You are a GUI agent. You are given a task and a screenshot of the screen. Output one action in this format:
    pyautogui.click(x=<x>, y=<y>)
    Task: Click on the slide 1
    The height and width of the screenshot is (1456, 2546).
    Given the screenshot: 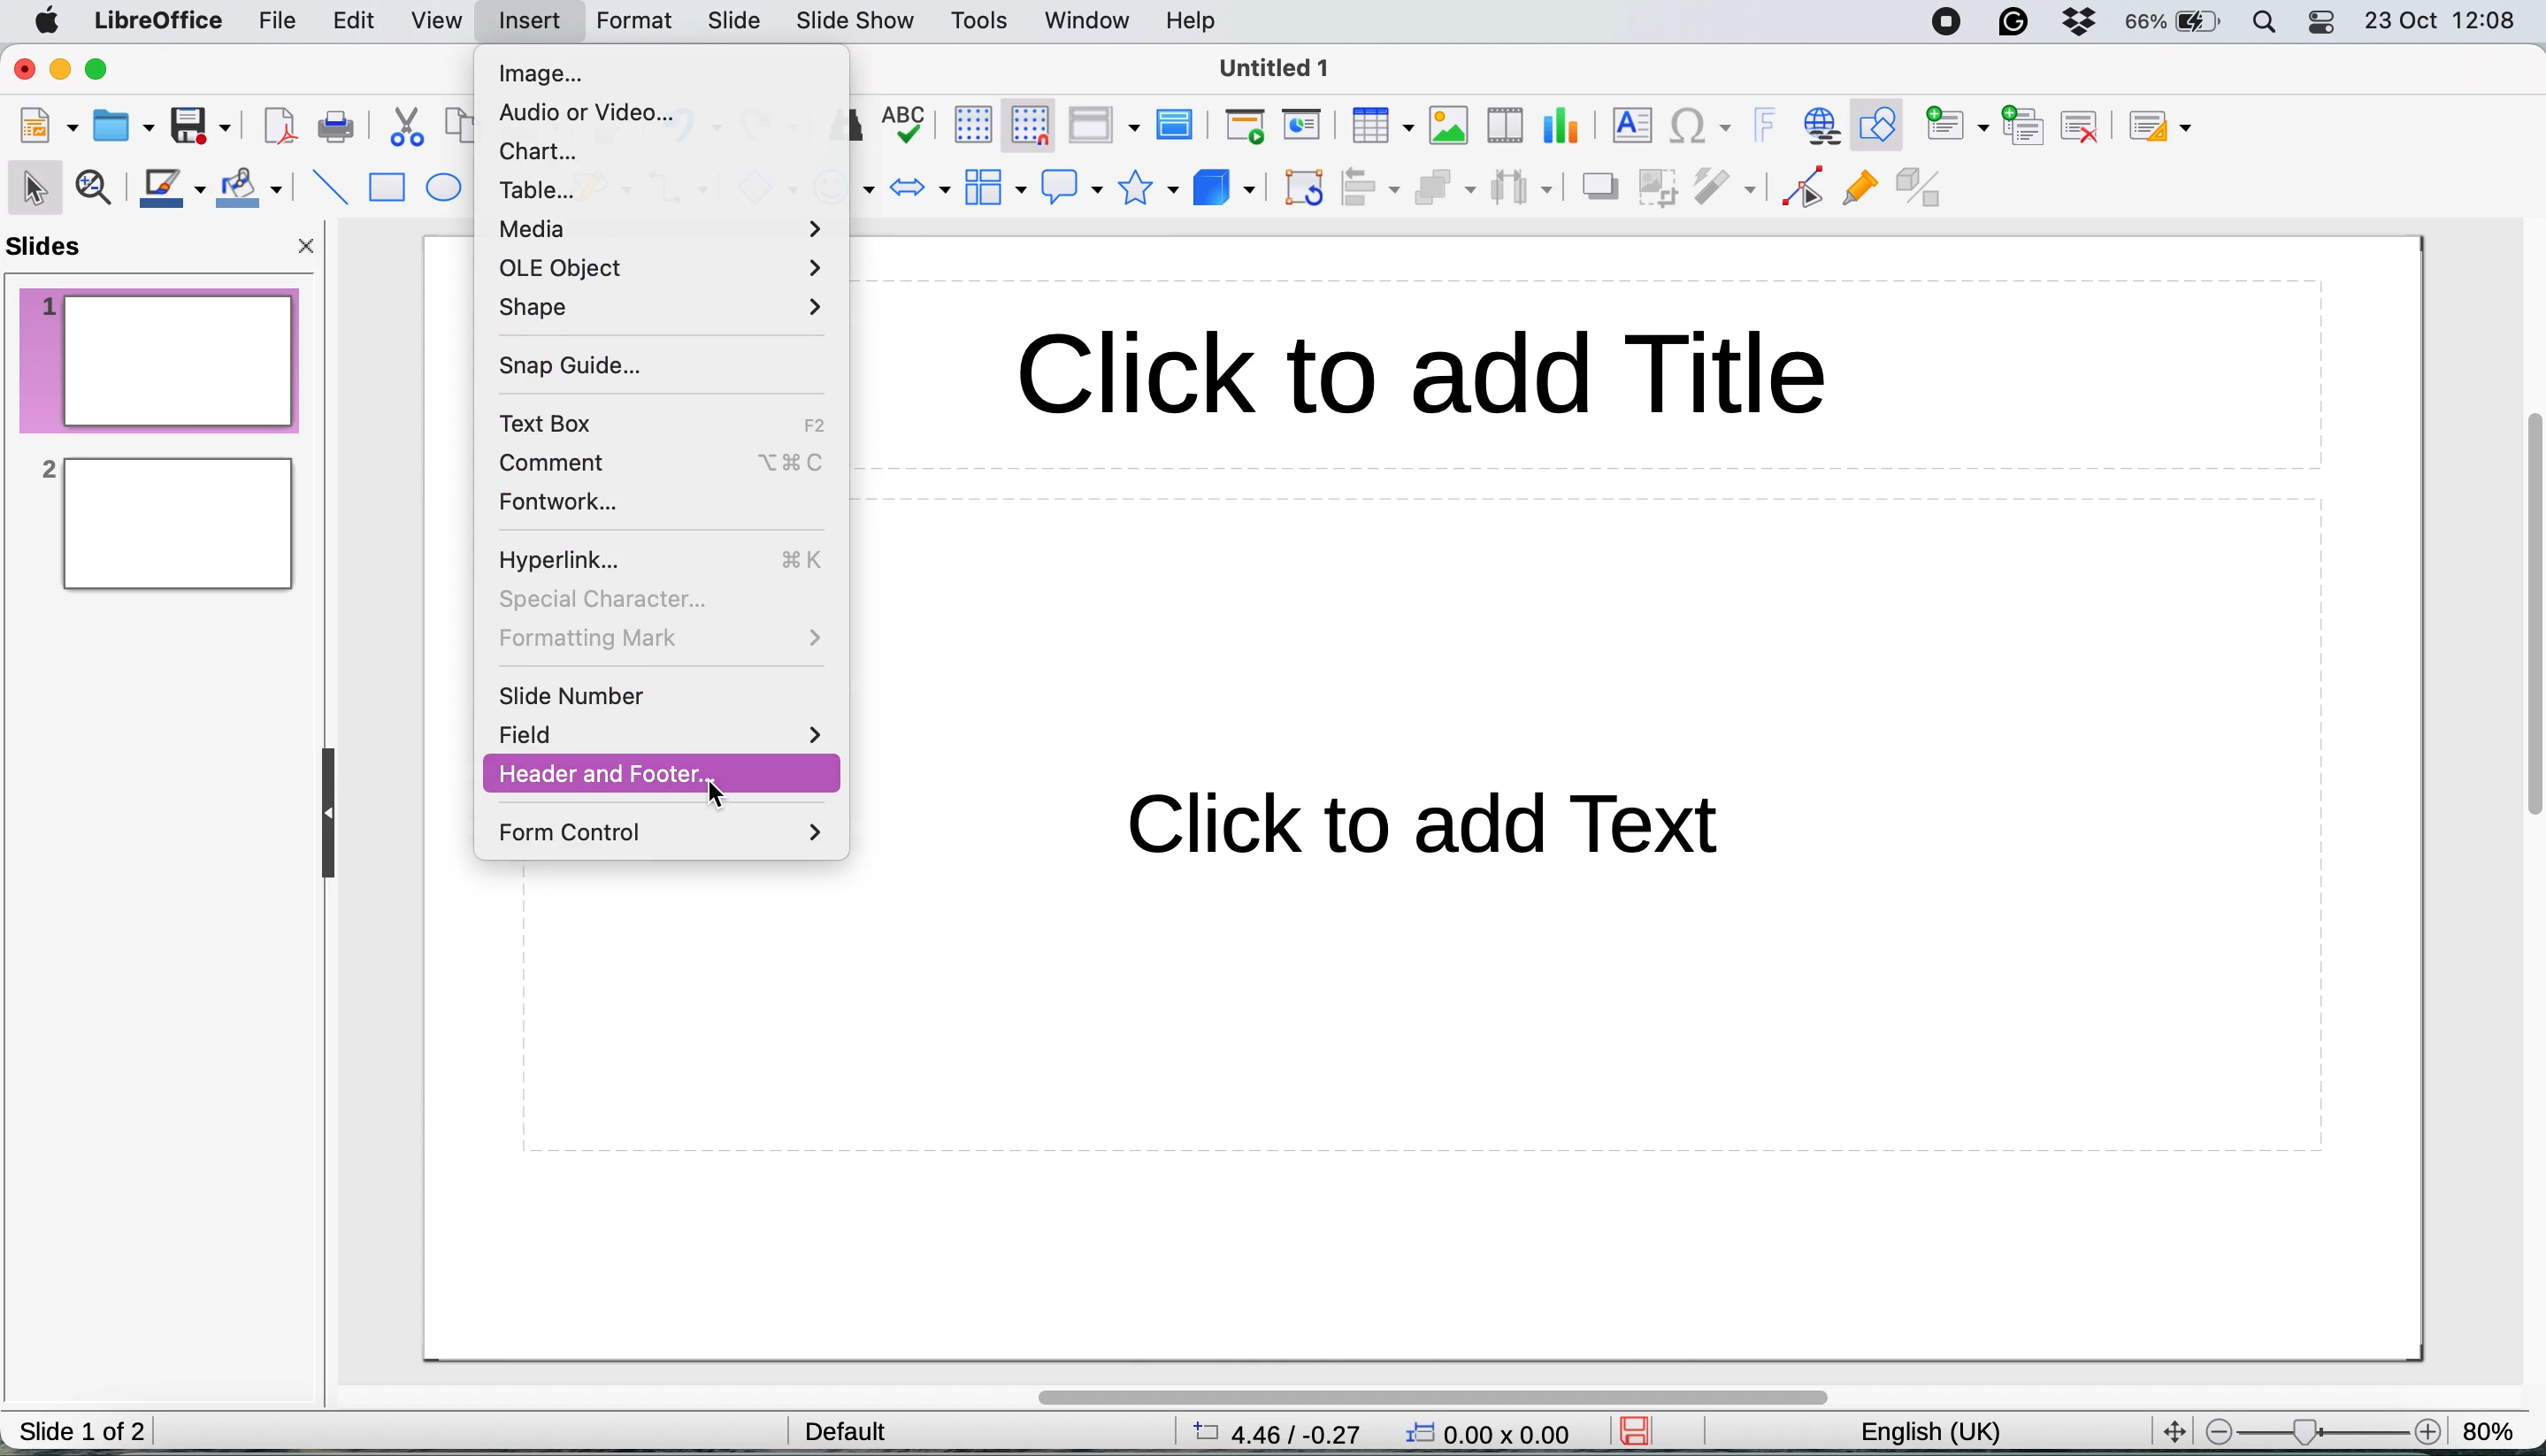 What is the action you would take?
    pyautogui.click(x=160, y=359)
    